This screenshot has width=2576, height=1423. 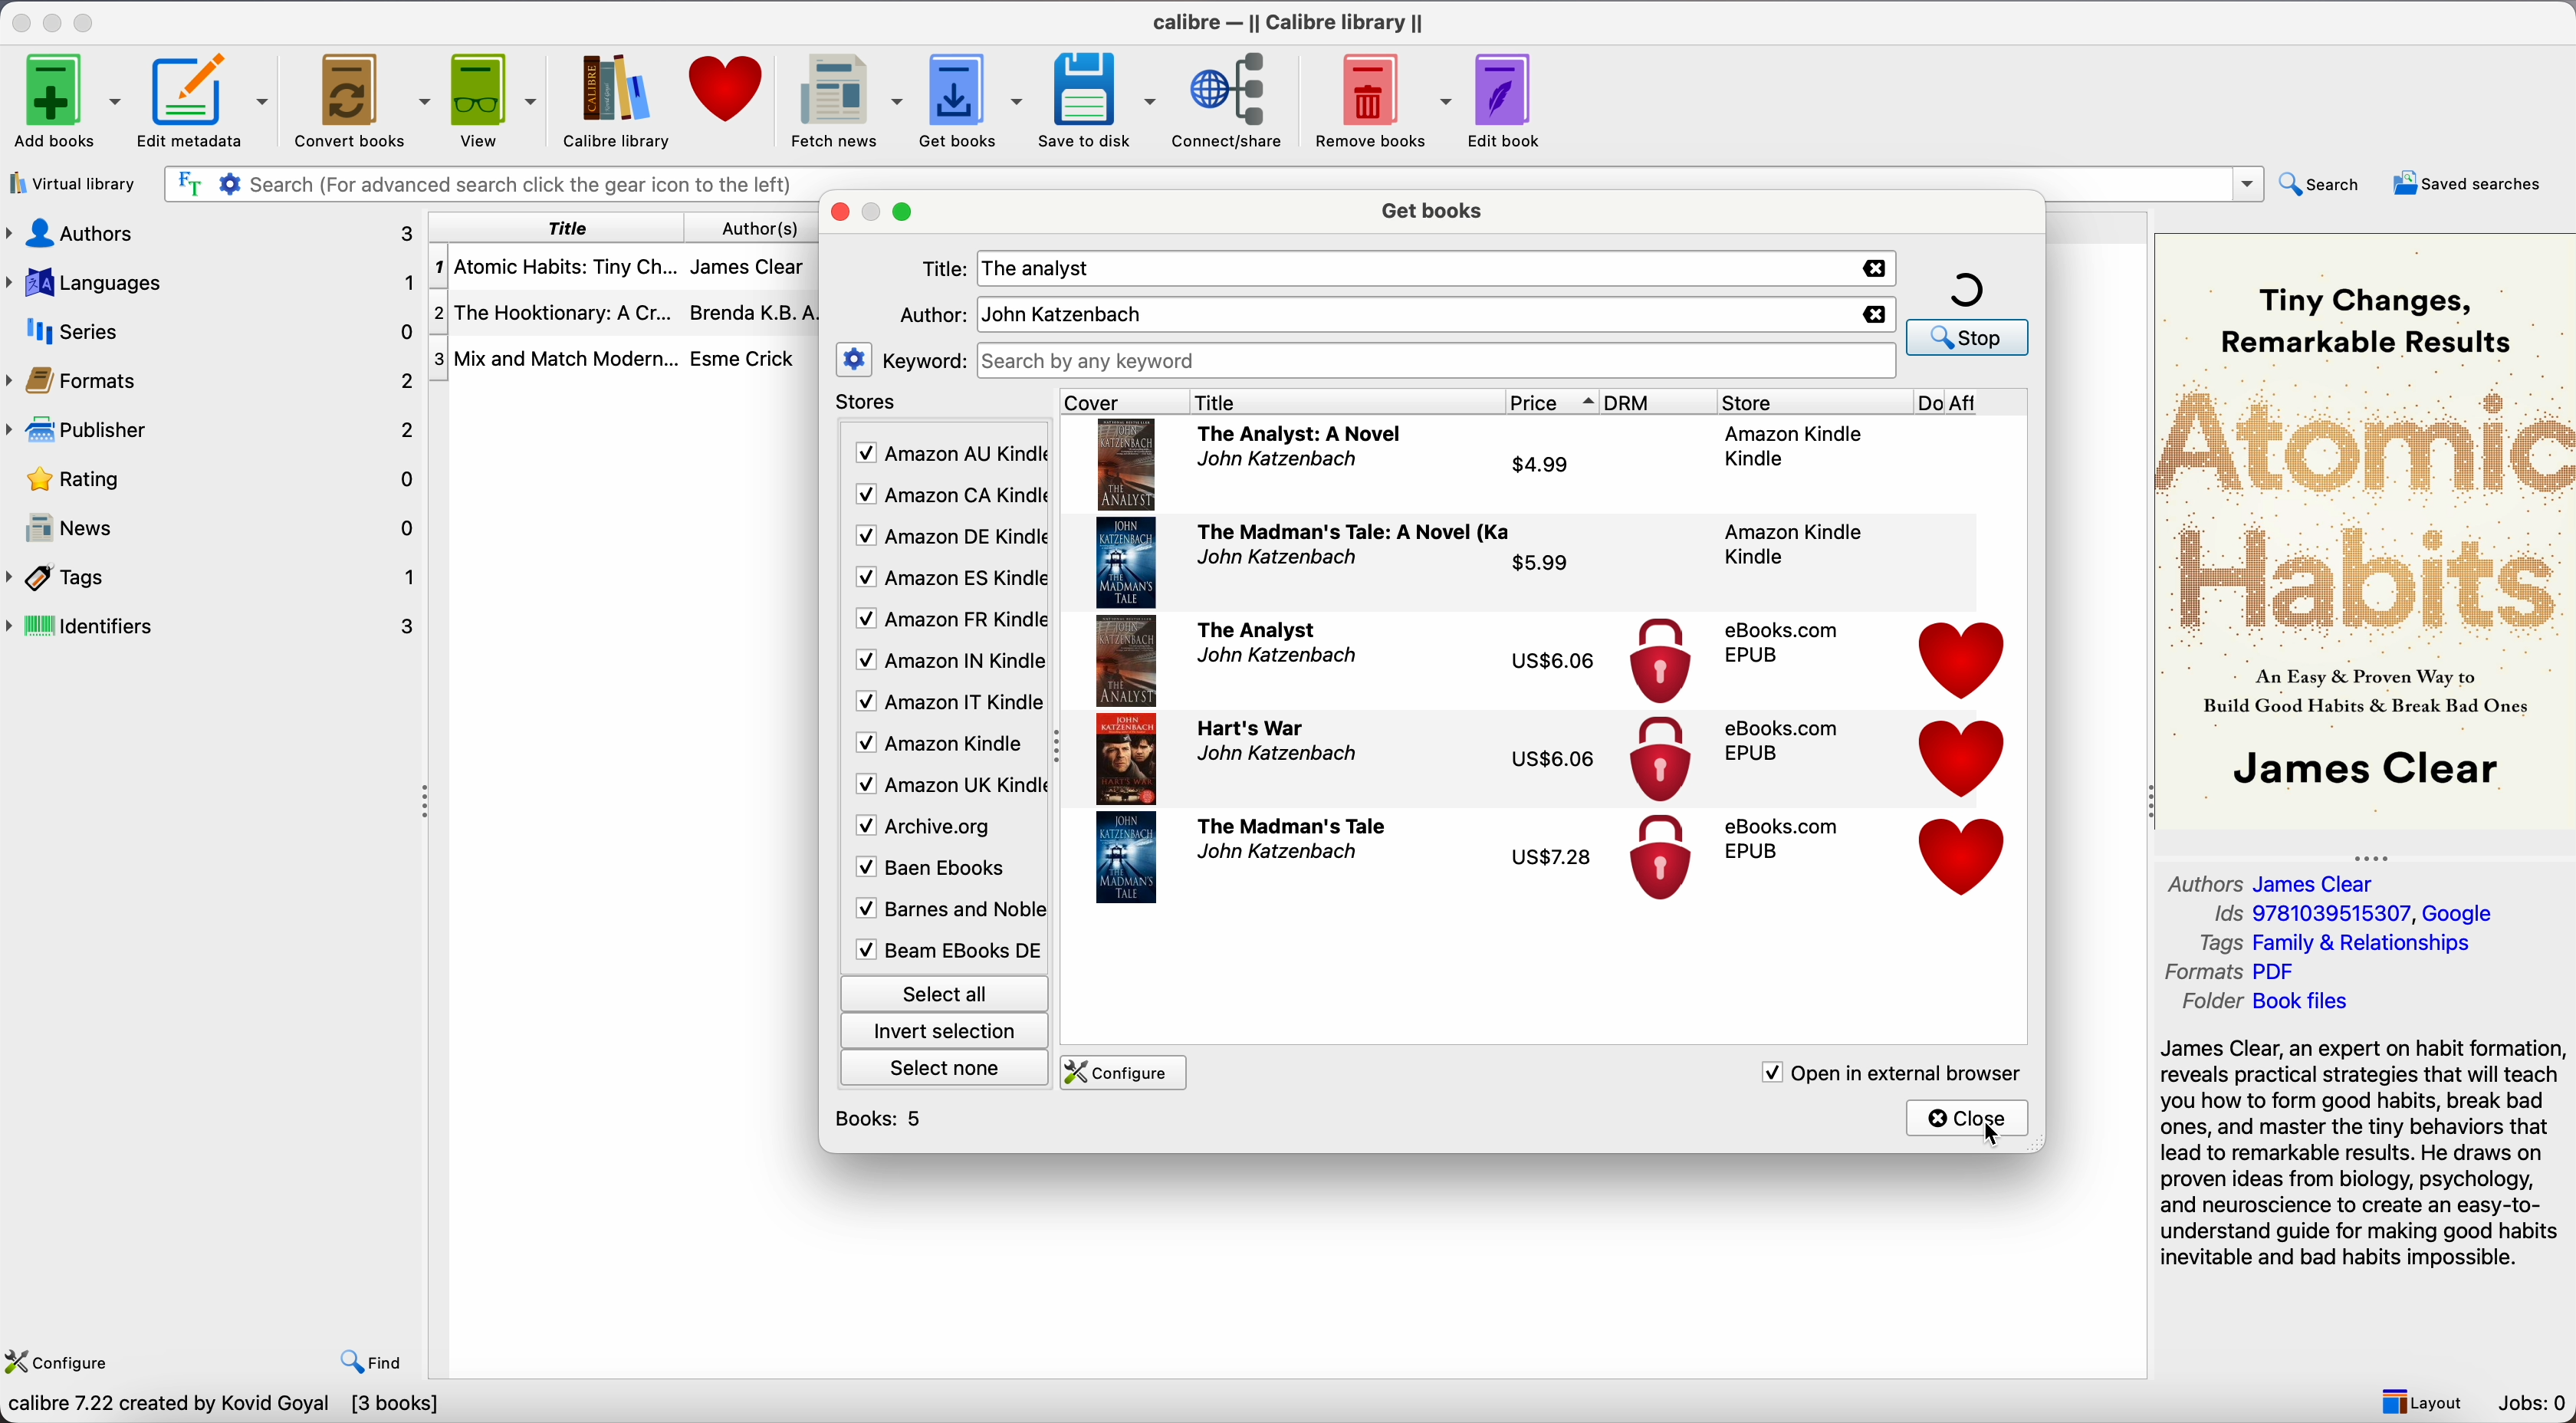 What do you see at coordinates (1781, 642) in the screenshot?
I see `eBooks.com EPUB` at bounding box center [1781, 642].